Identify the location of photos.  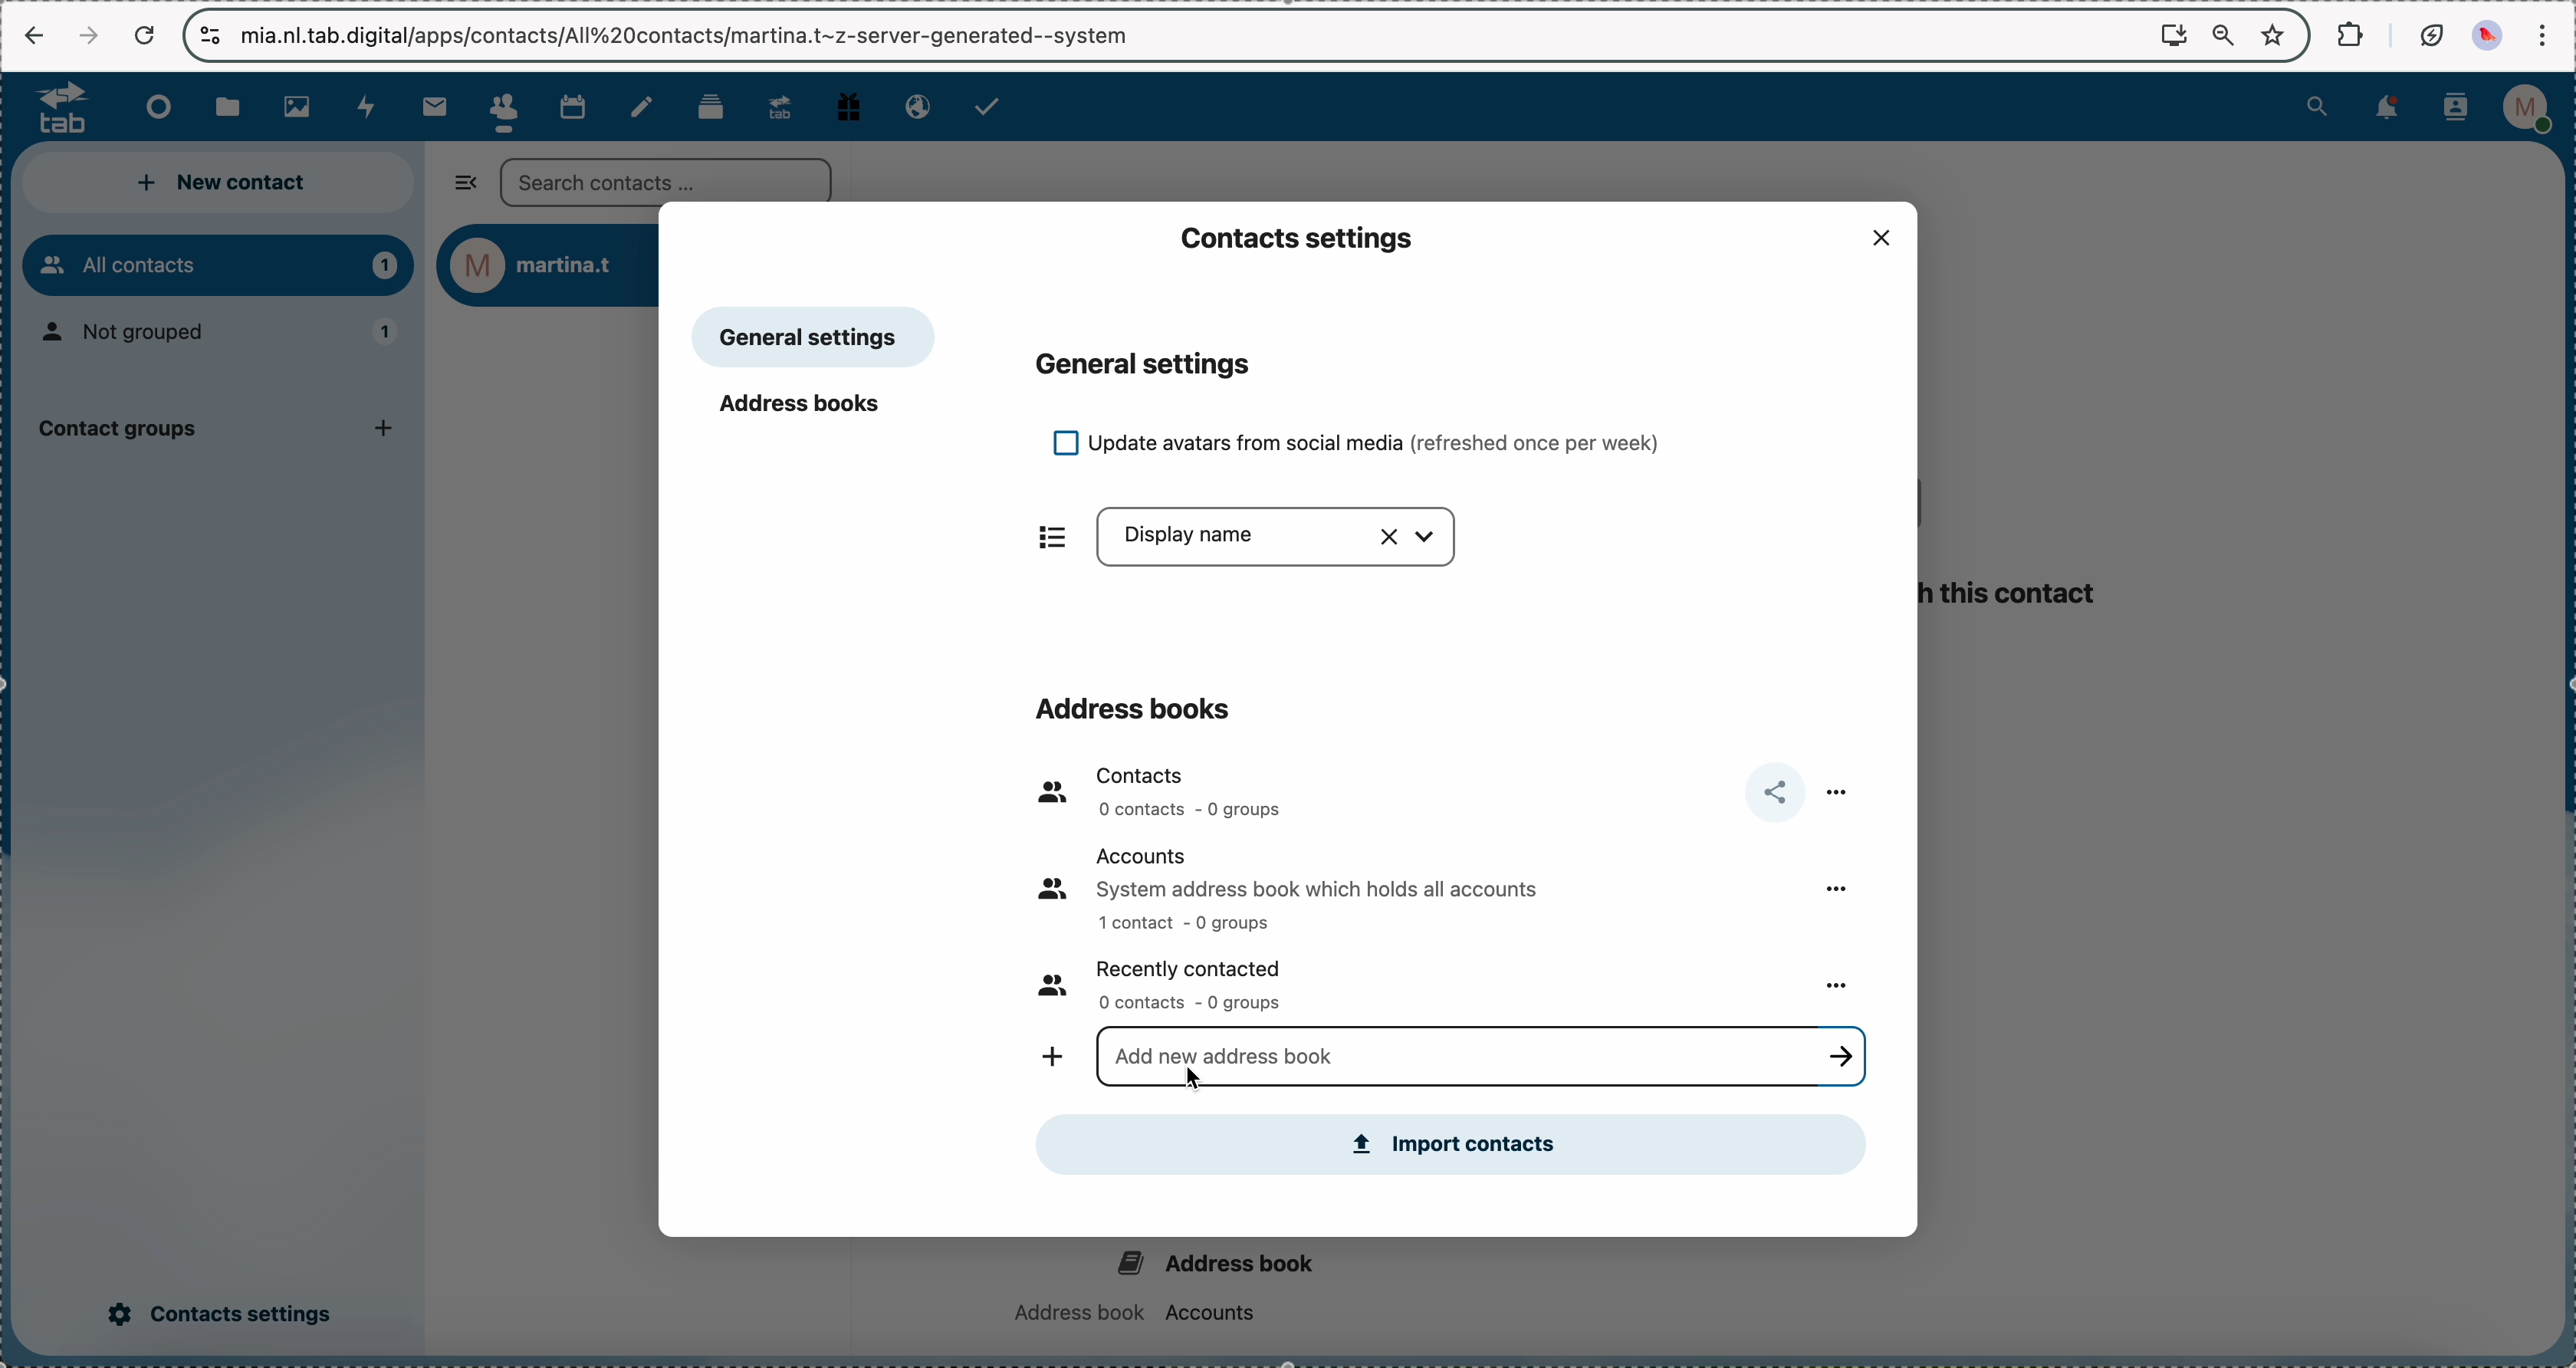
(300, 107).